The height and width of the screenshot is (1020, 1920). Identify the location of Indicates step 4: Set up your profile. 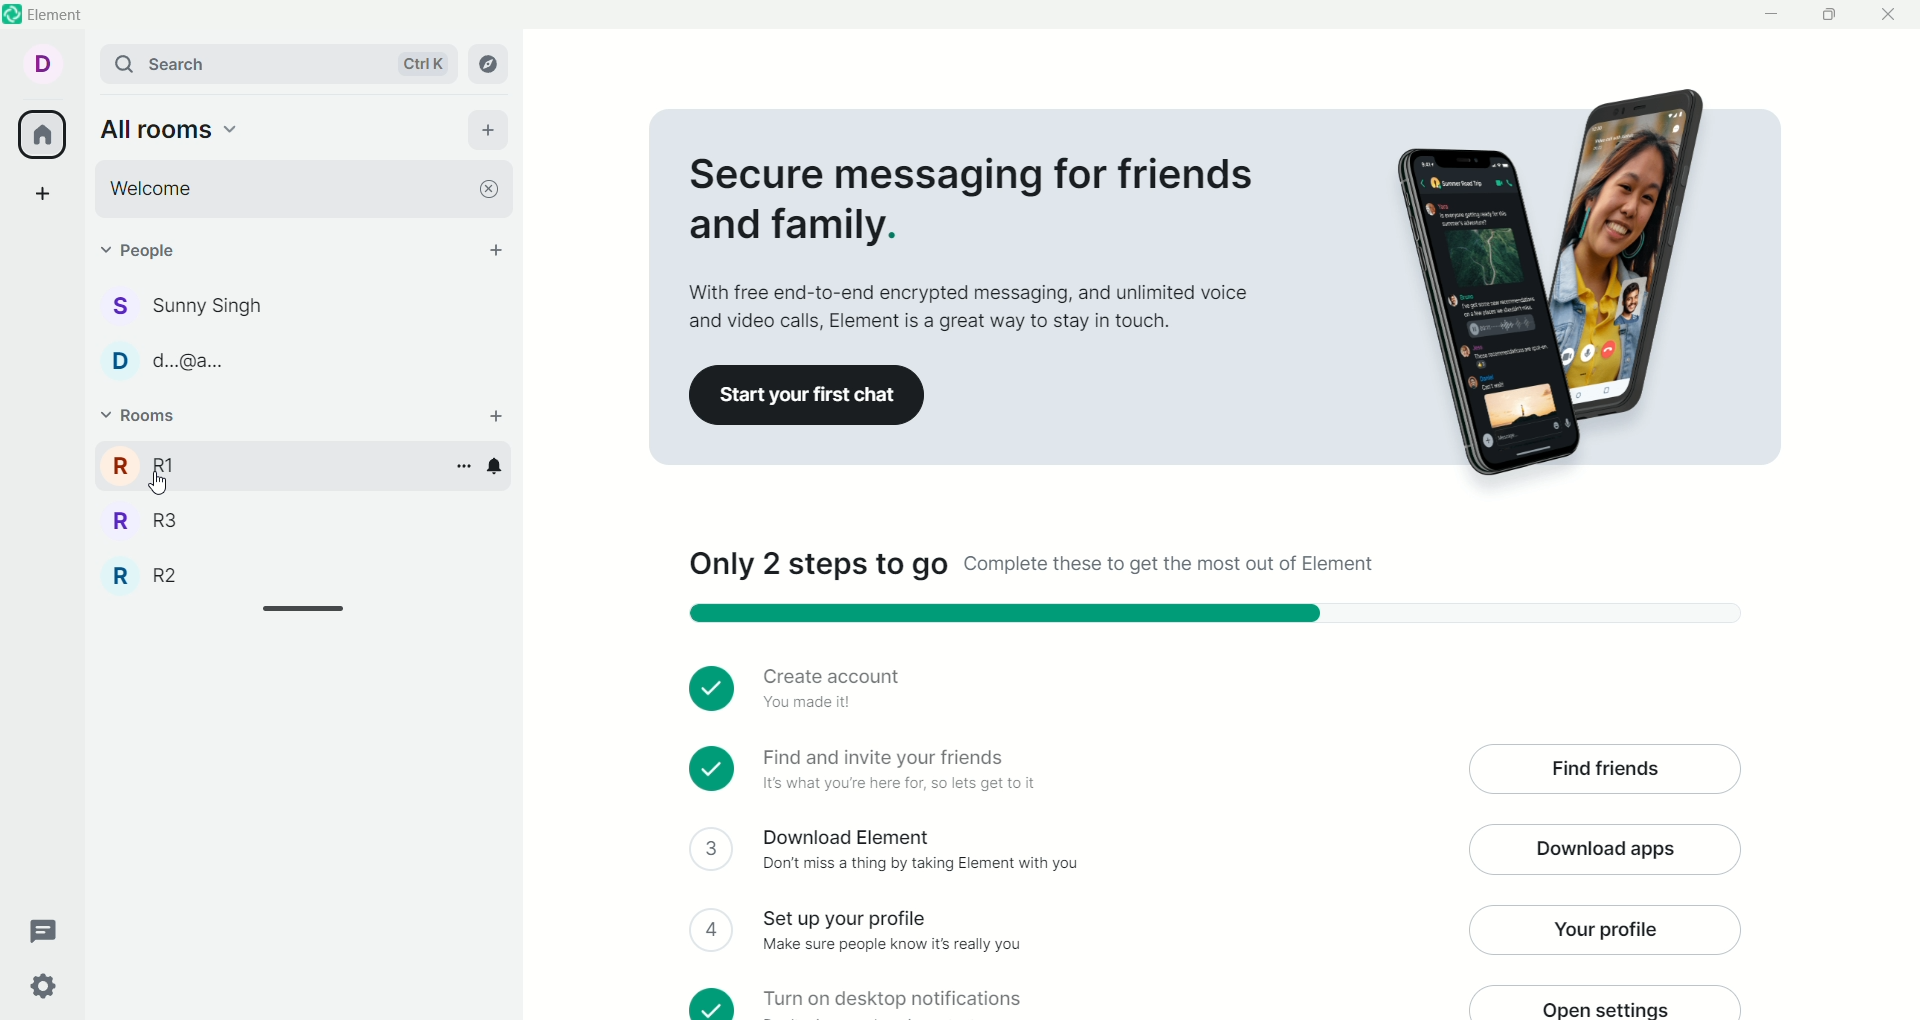
(893, 932).